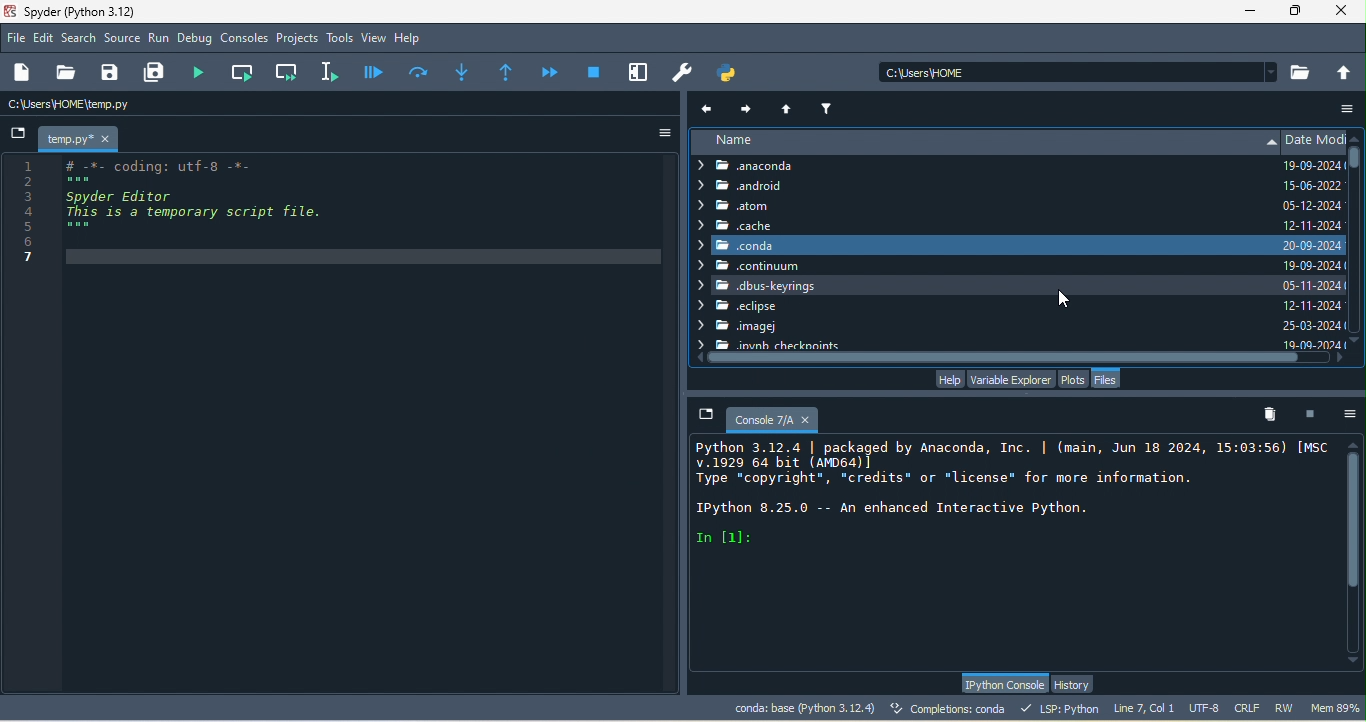  Describe the element at coordinates (594, 71) in the screenshot. I see `stop debugging` at that location.